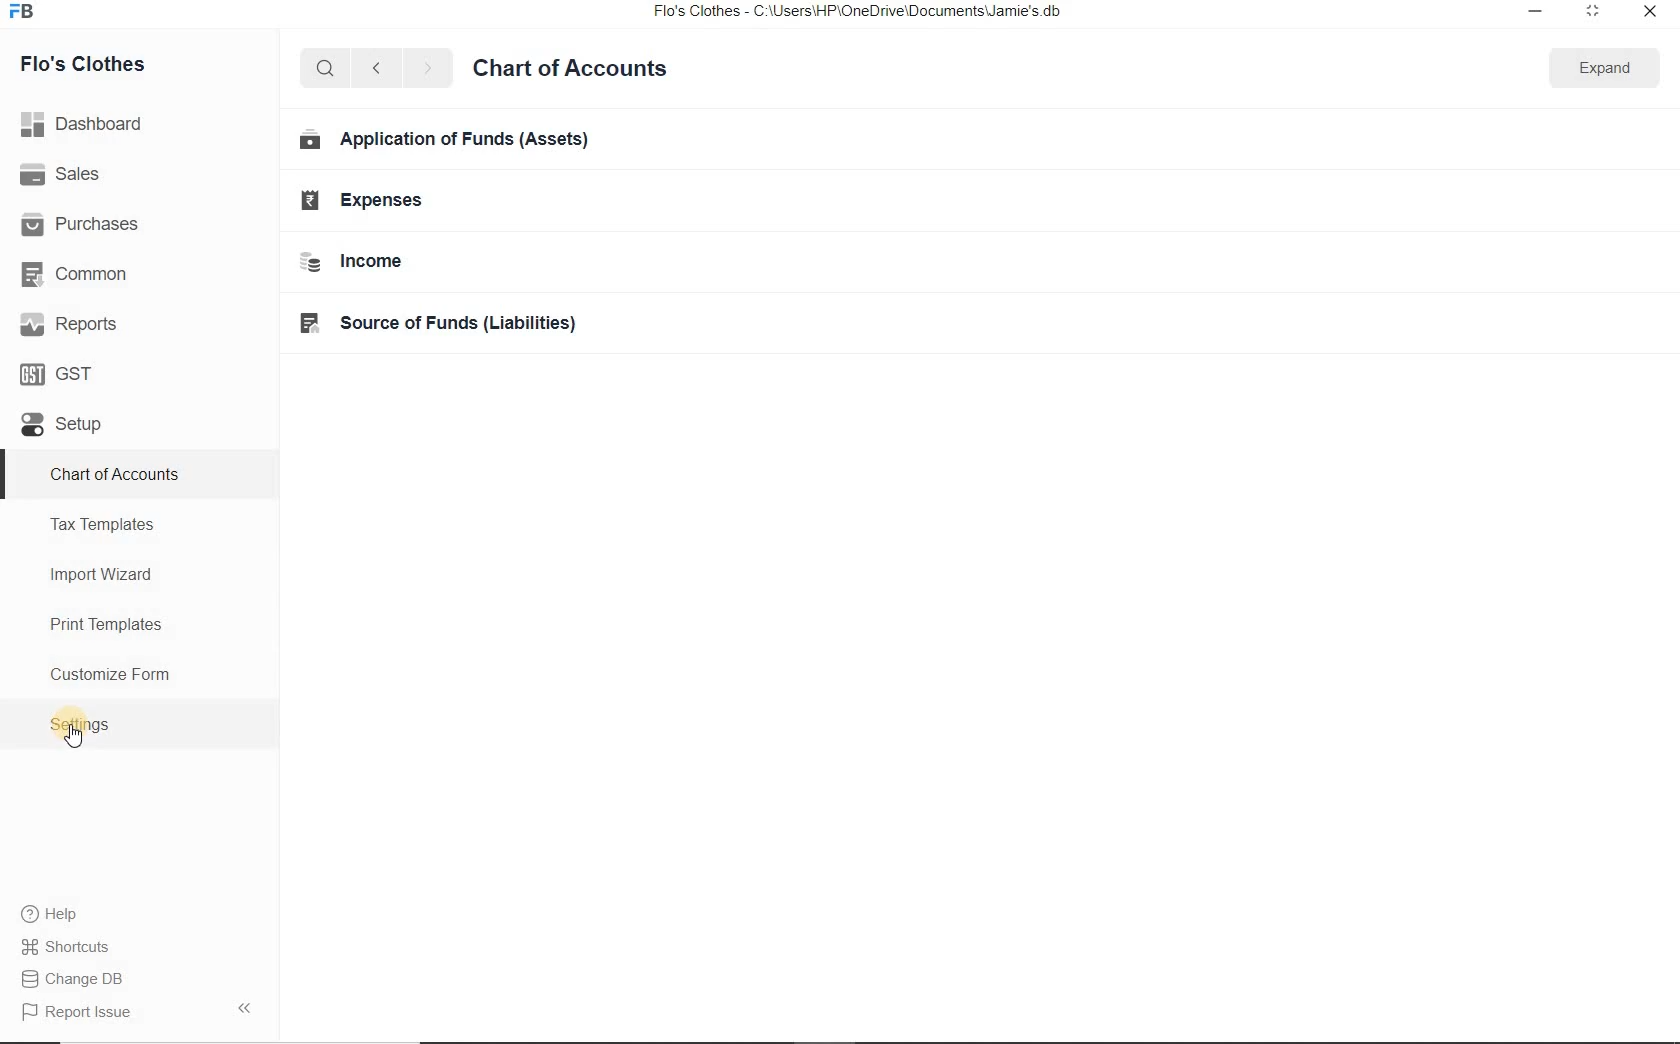 This screenshot has height=1044, width=1680. What do you see at coordinates (80, 723) in the screenshot?
I see `settings` at bounding box center [80, 723].